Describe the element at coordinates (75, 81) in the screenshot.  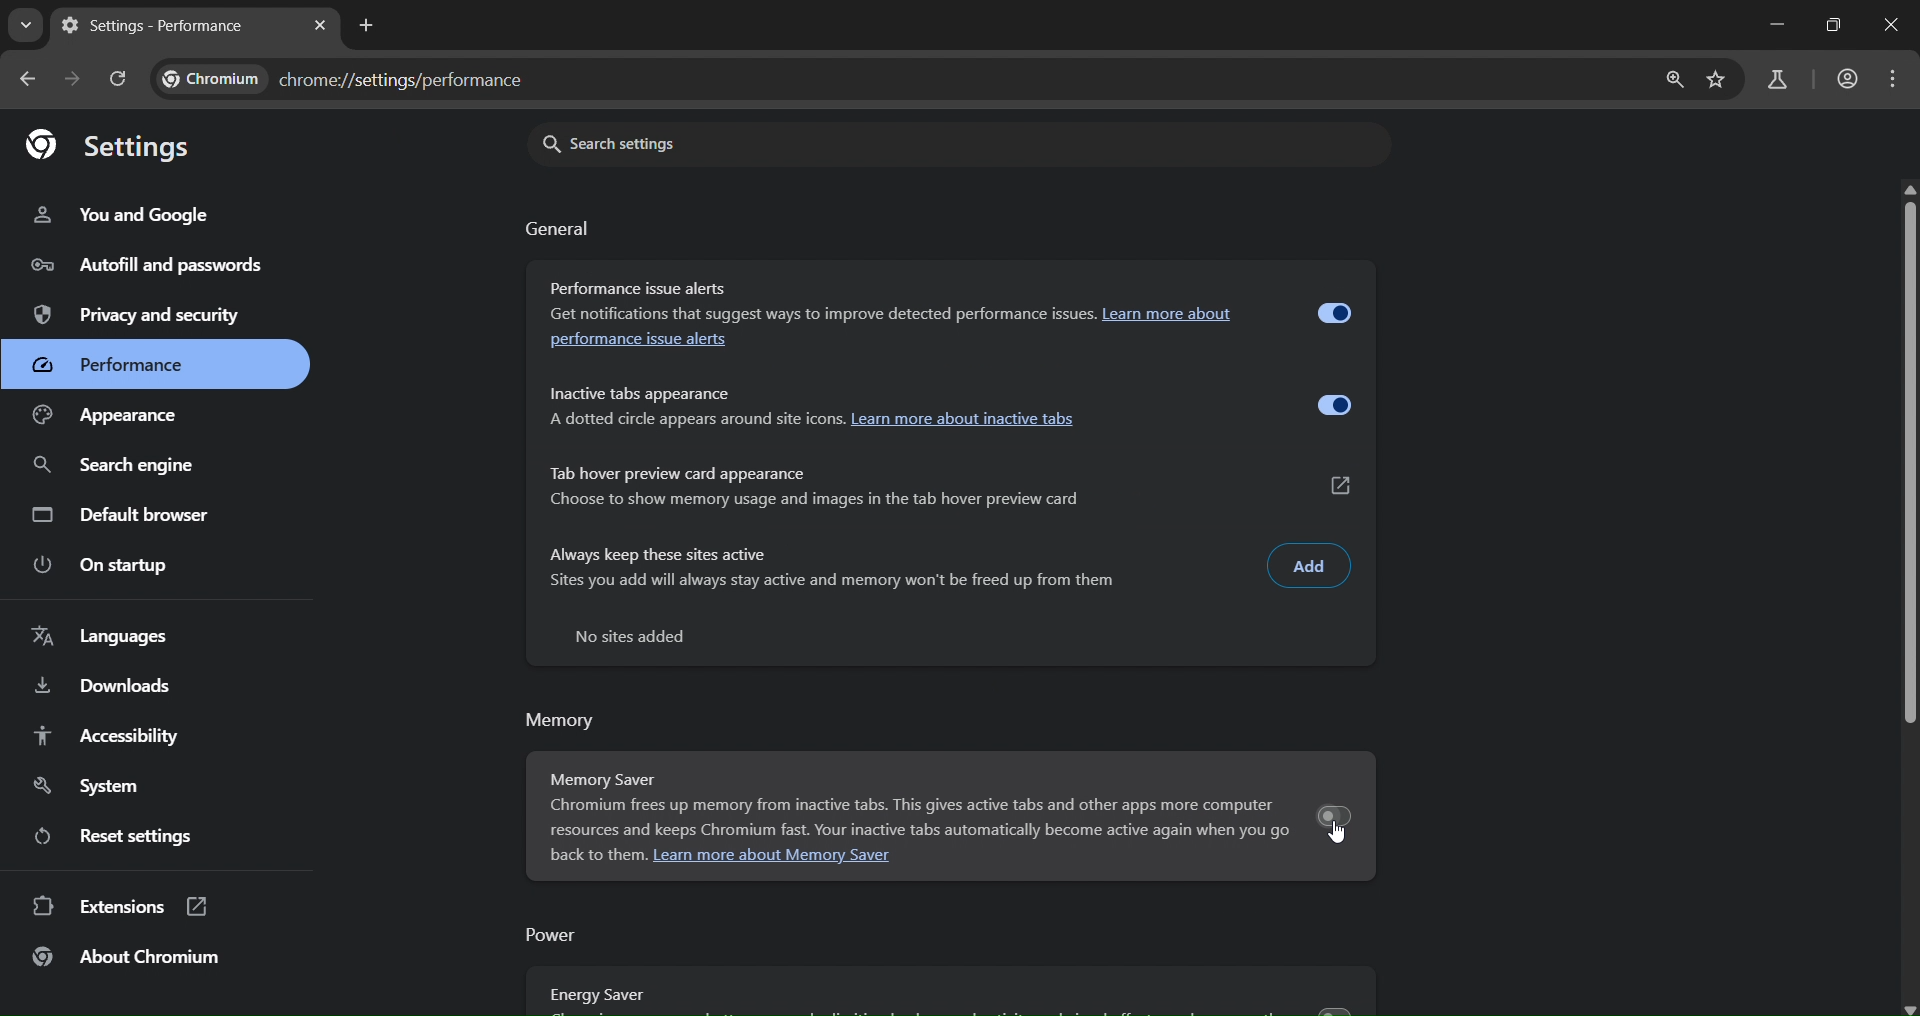
I see `go forward one page` at that location.